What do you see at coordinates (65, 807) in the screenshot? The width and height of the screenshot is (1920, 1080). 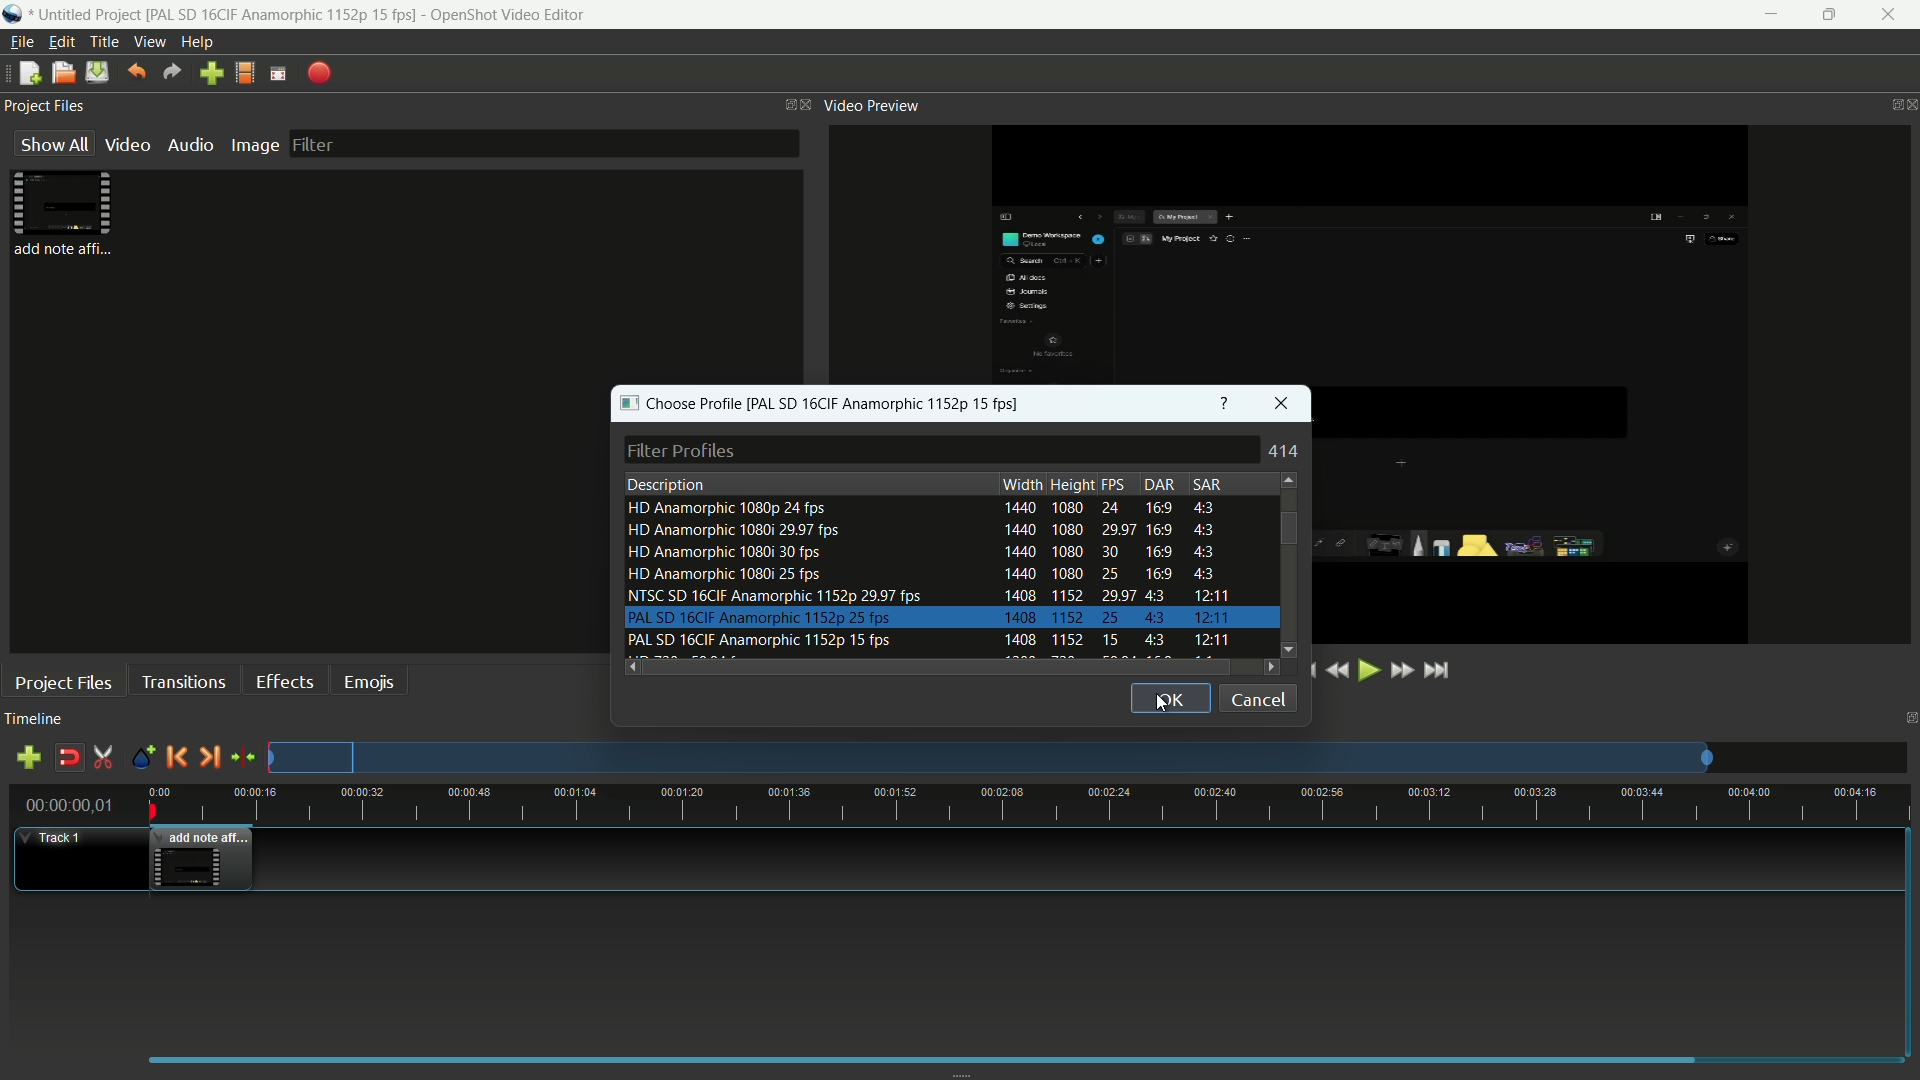 I see `current time` at bounding box center [65, 807].